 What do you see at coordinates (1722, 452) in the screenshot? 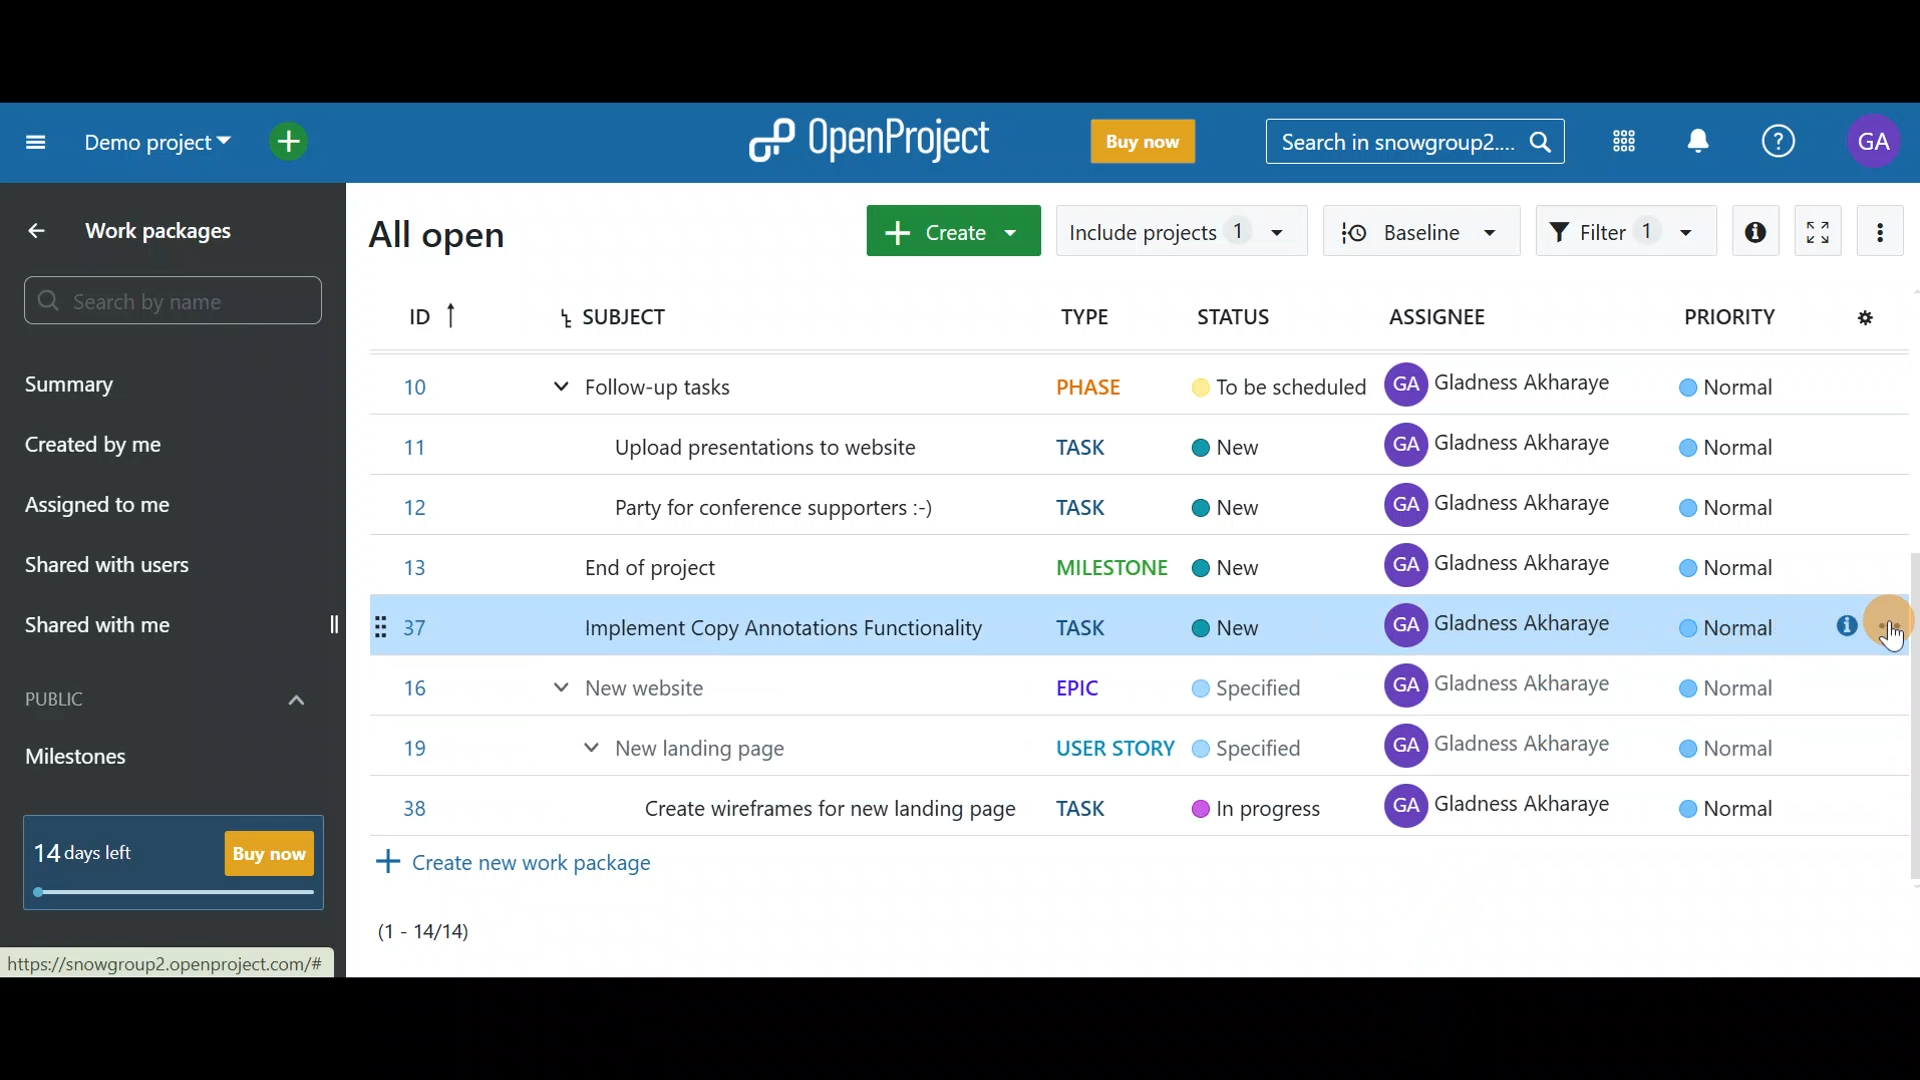
I see `© Normal` at bounding box center [1722, 452].